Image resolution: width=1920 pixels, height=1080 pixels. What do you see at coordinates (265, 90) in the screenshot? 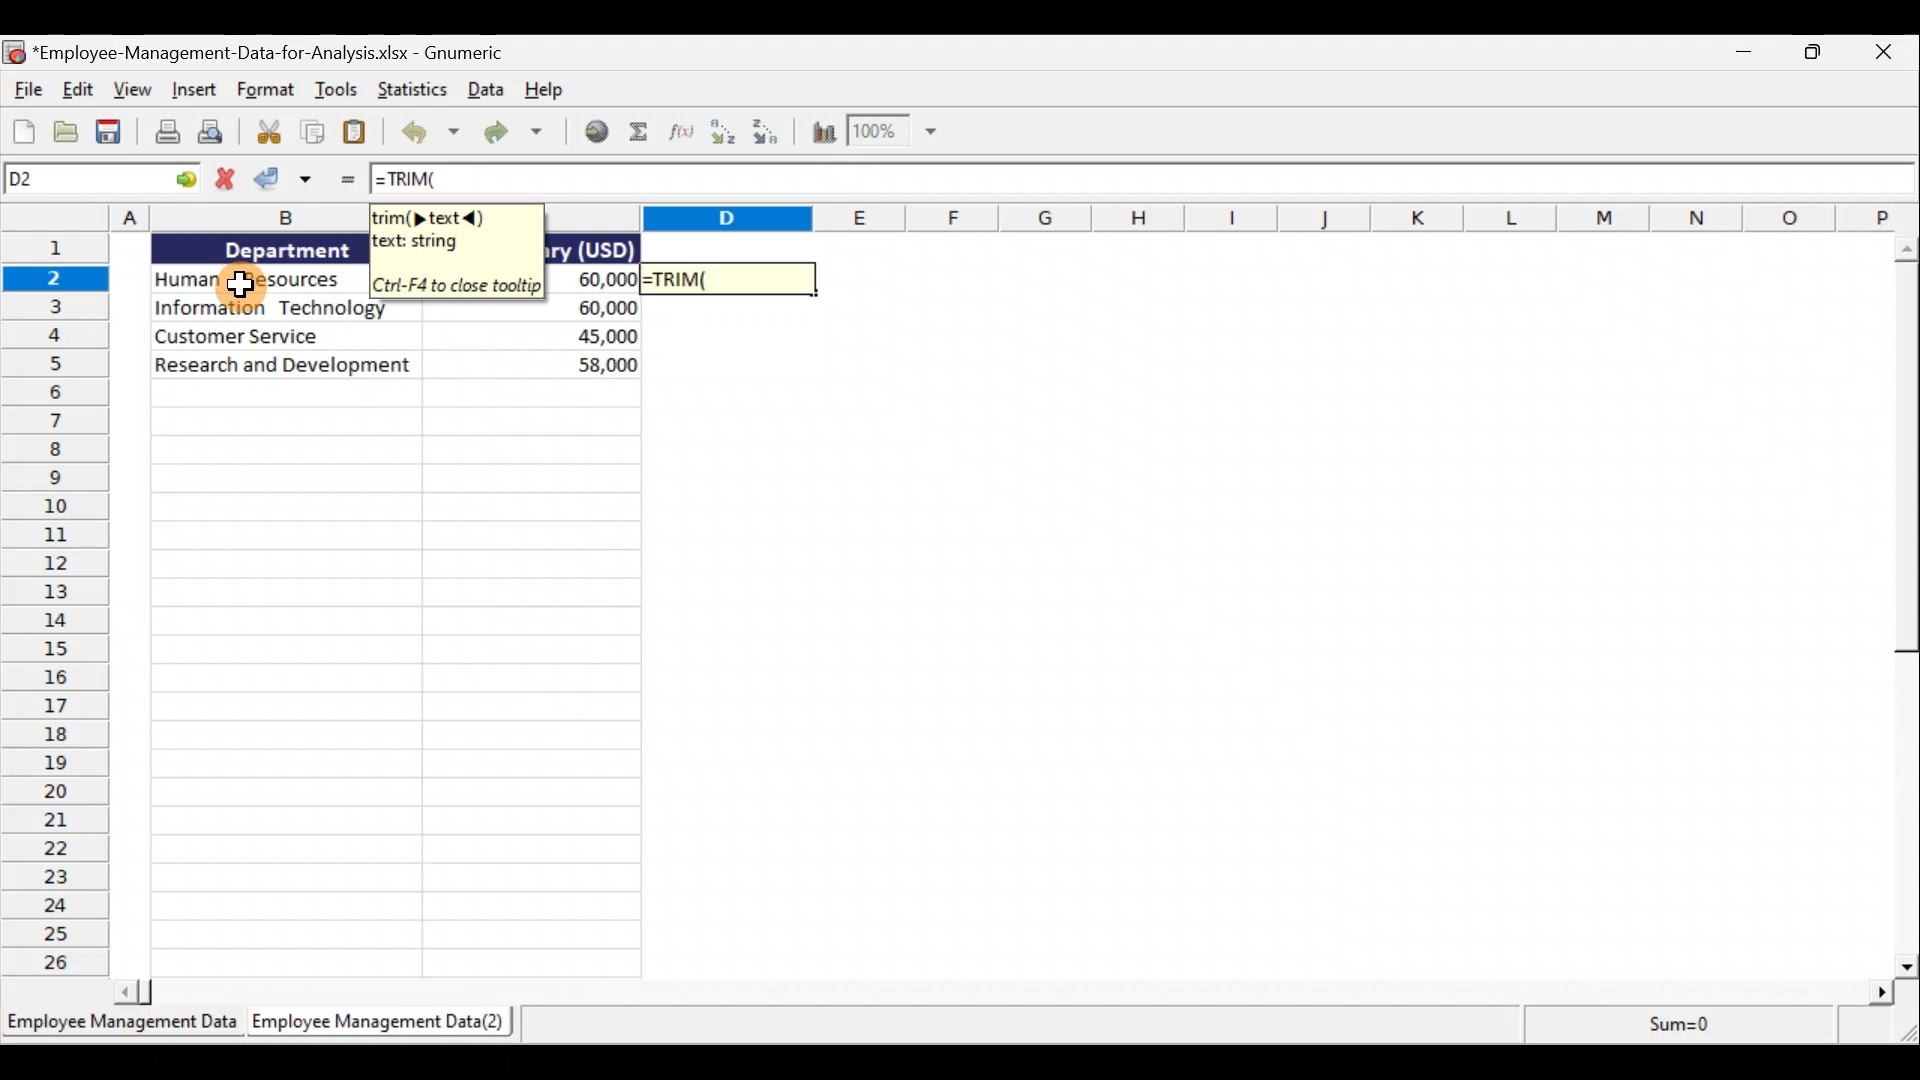
I see `Format` at bounding box center [265, 90].